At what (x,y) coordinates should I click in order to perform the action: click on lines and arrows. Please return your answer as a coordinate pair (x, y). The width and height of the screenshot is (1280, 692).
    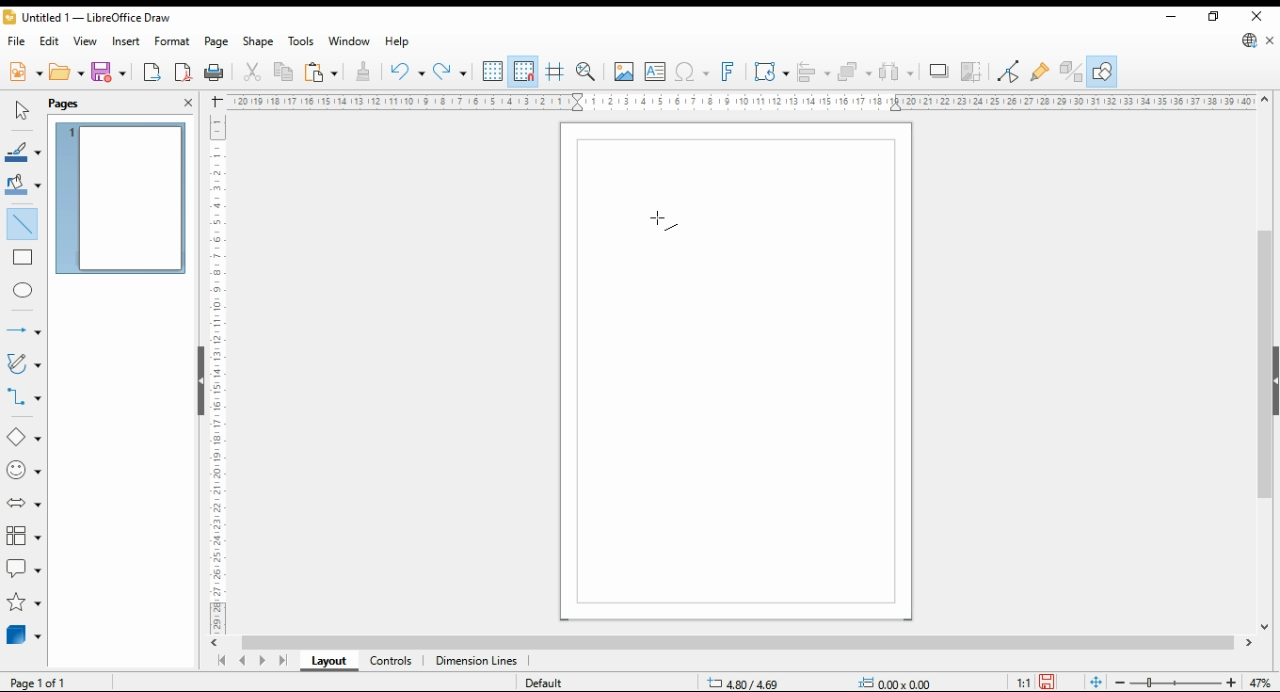
    Looking at the image, I should click on (23, 332).